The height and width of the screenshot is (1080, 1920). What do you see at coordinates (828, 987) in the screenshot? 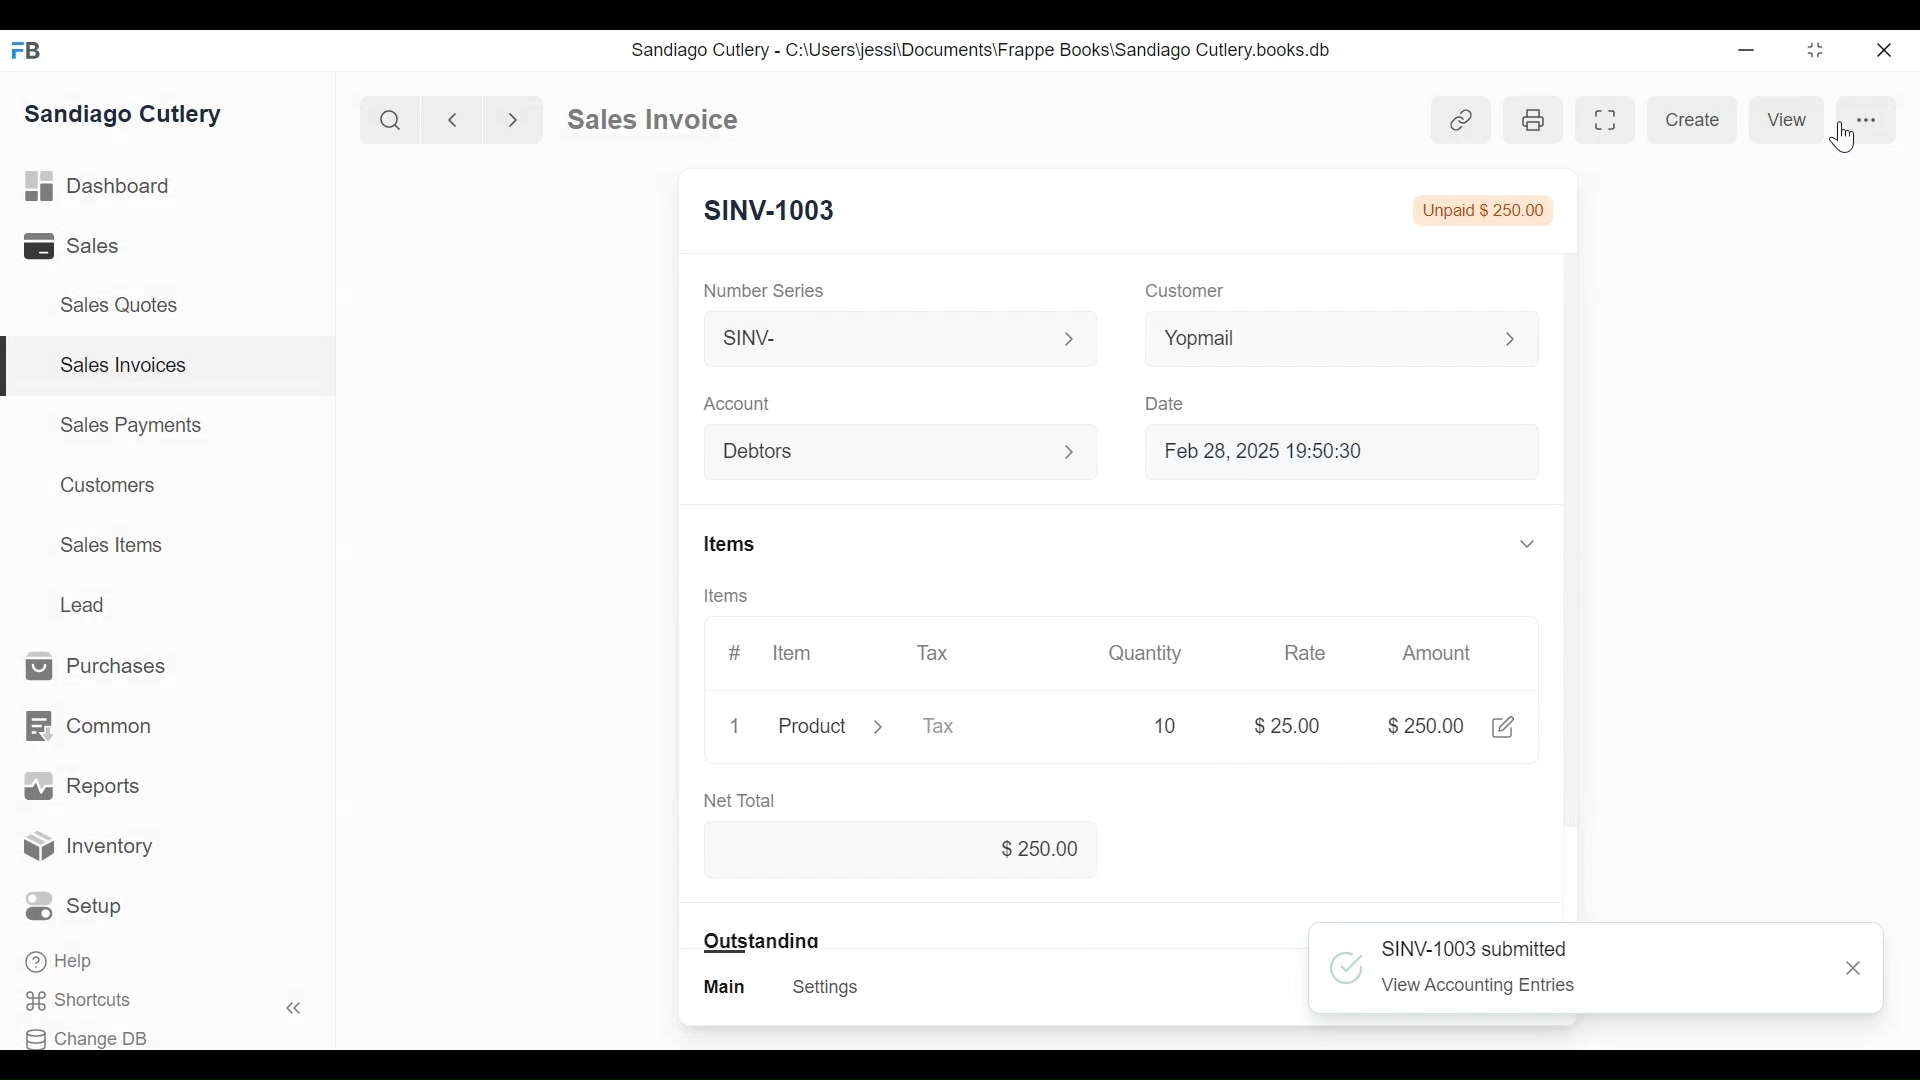
I see `Settings` at bounding box center [828, 987].